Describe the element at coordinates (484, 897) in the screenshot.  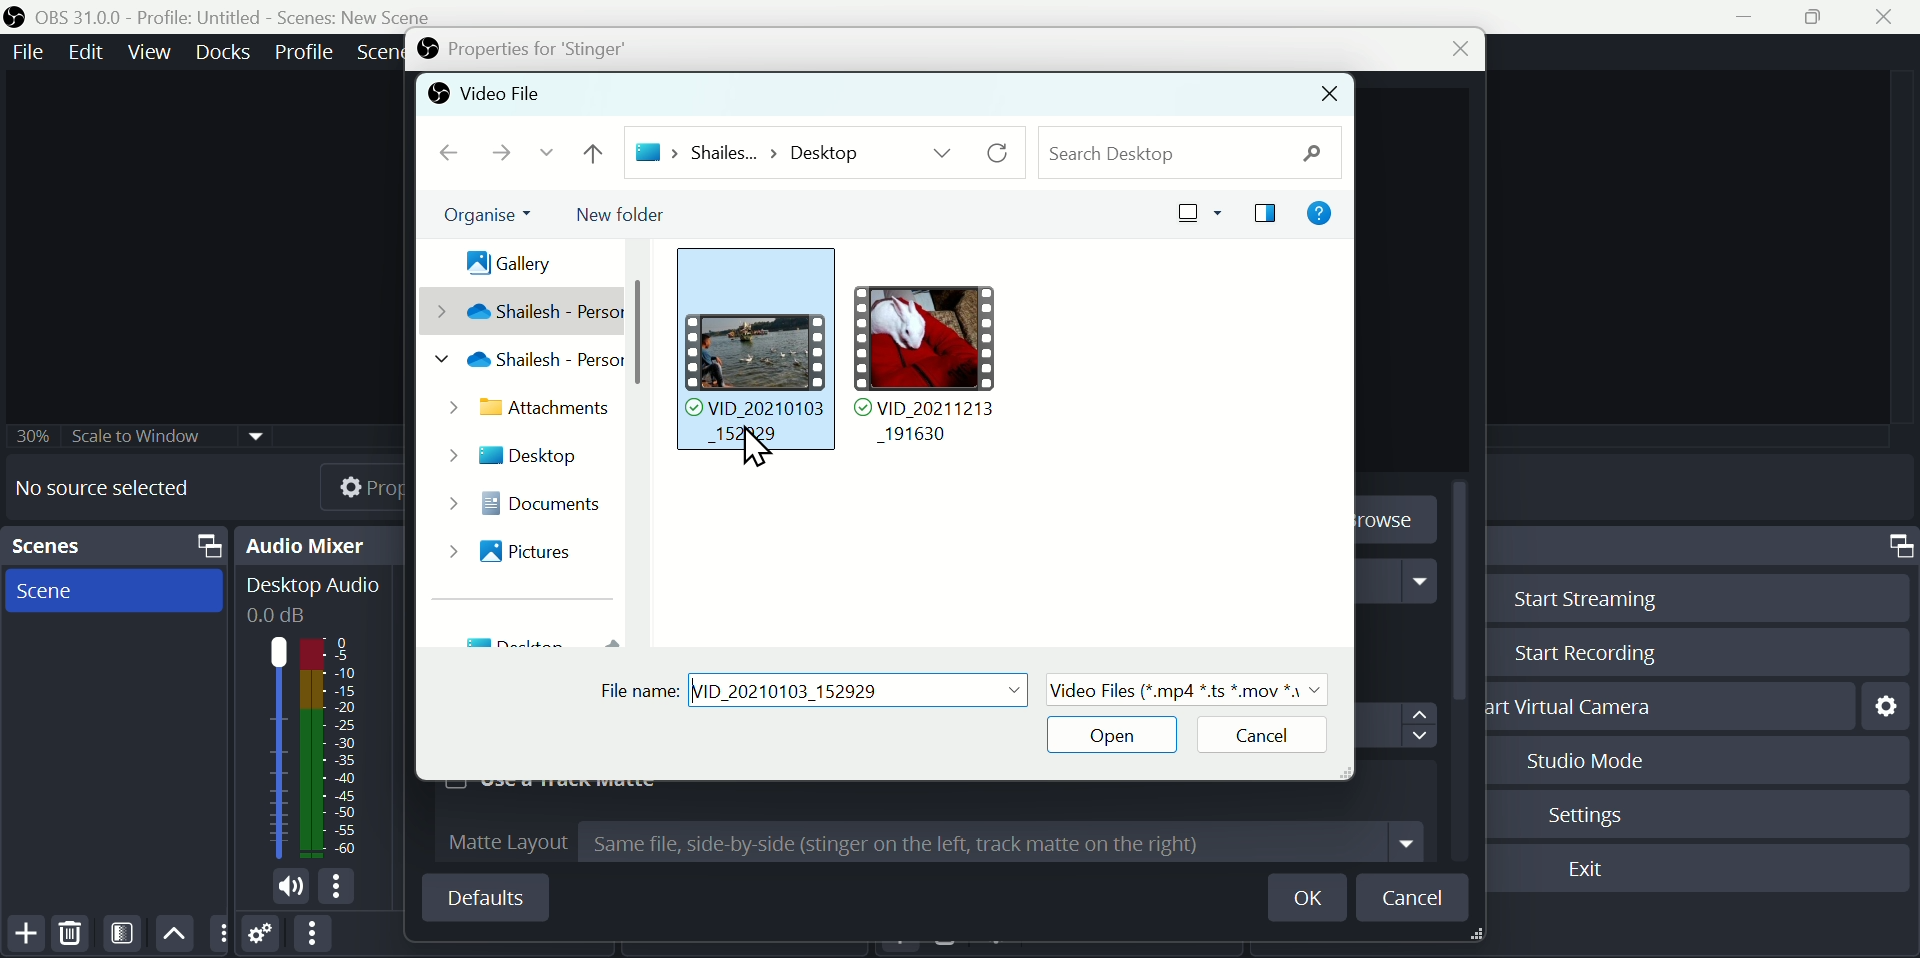
I see `Default` at that location.